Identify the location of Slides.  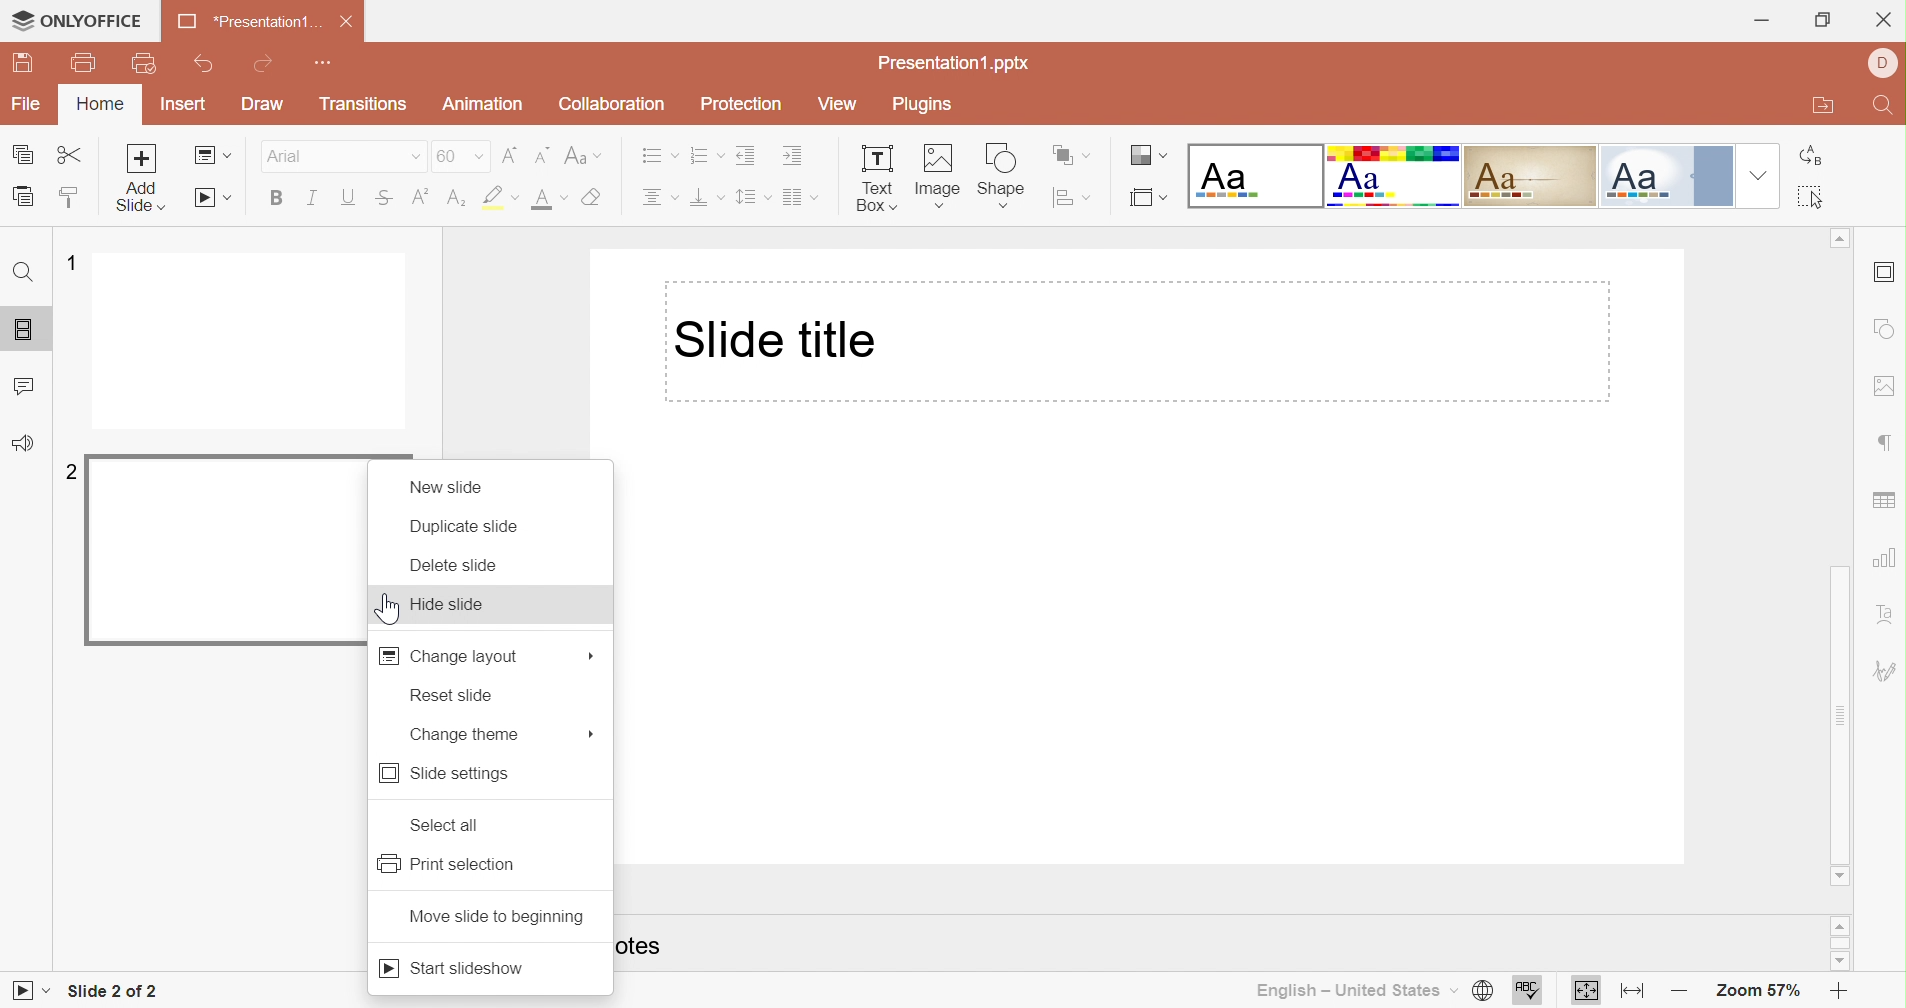
(23, 330).